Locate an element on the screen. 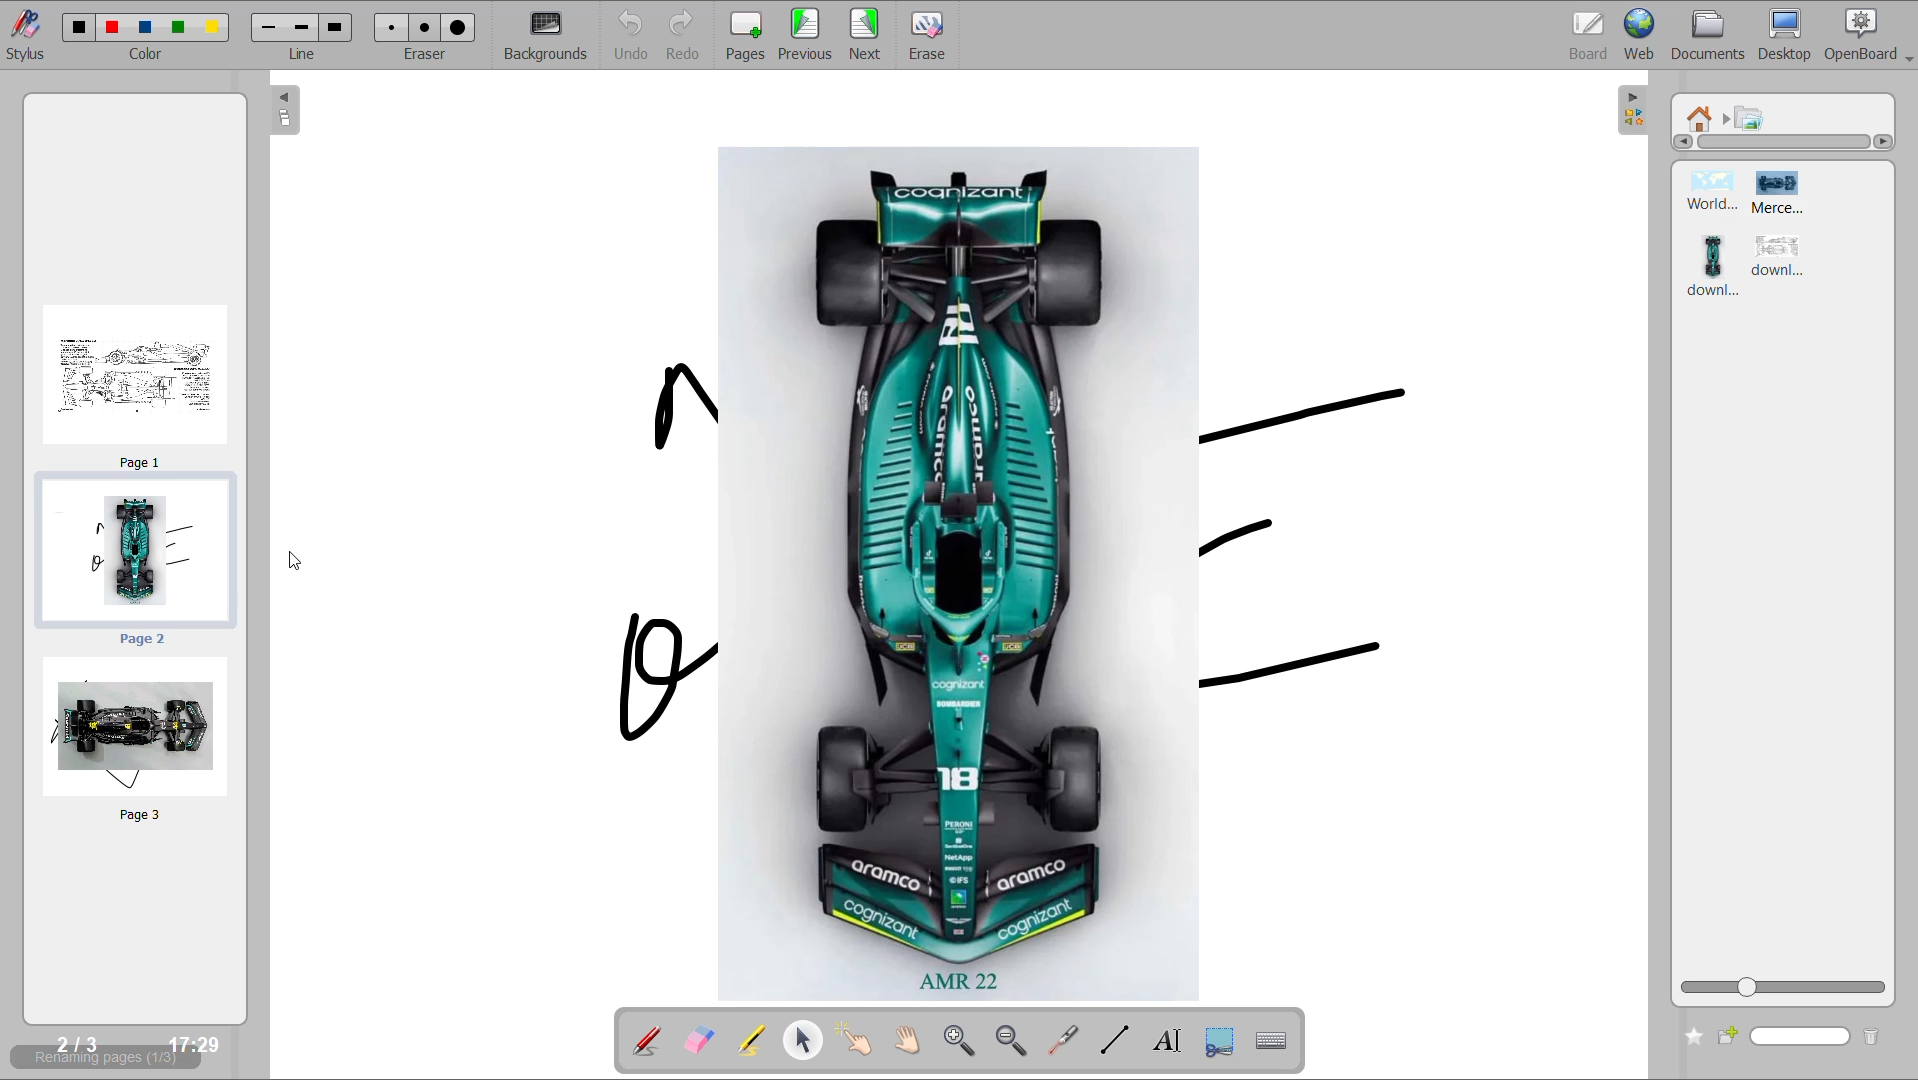 The height and width of the screenshot is (1080, 1918). Large eraser is located at coordinates (460, 27).